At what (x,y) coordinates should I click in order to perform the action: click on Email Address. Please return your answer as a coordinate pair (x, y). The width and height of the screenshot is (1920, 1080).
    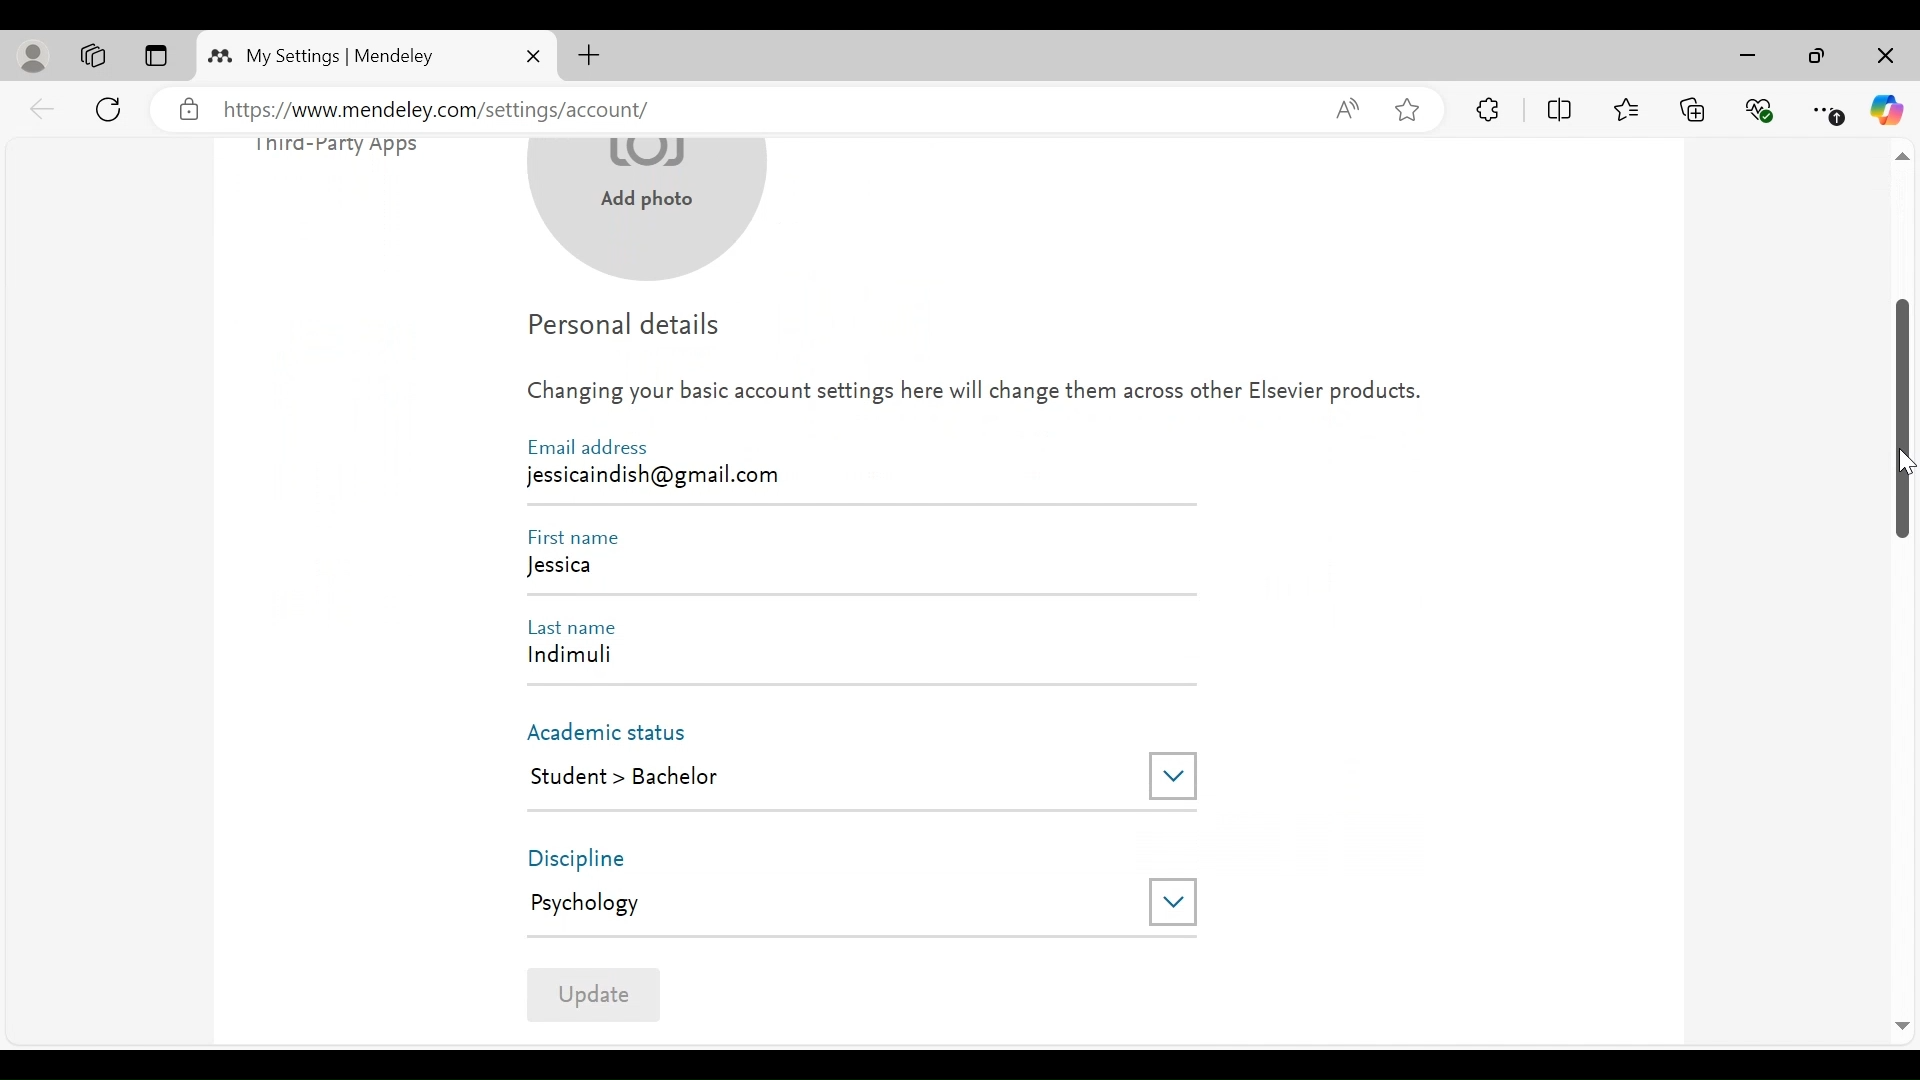
    Looking at the image, I should click on (587, 447).